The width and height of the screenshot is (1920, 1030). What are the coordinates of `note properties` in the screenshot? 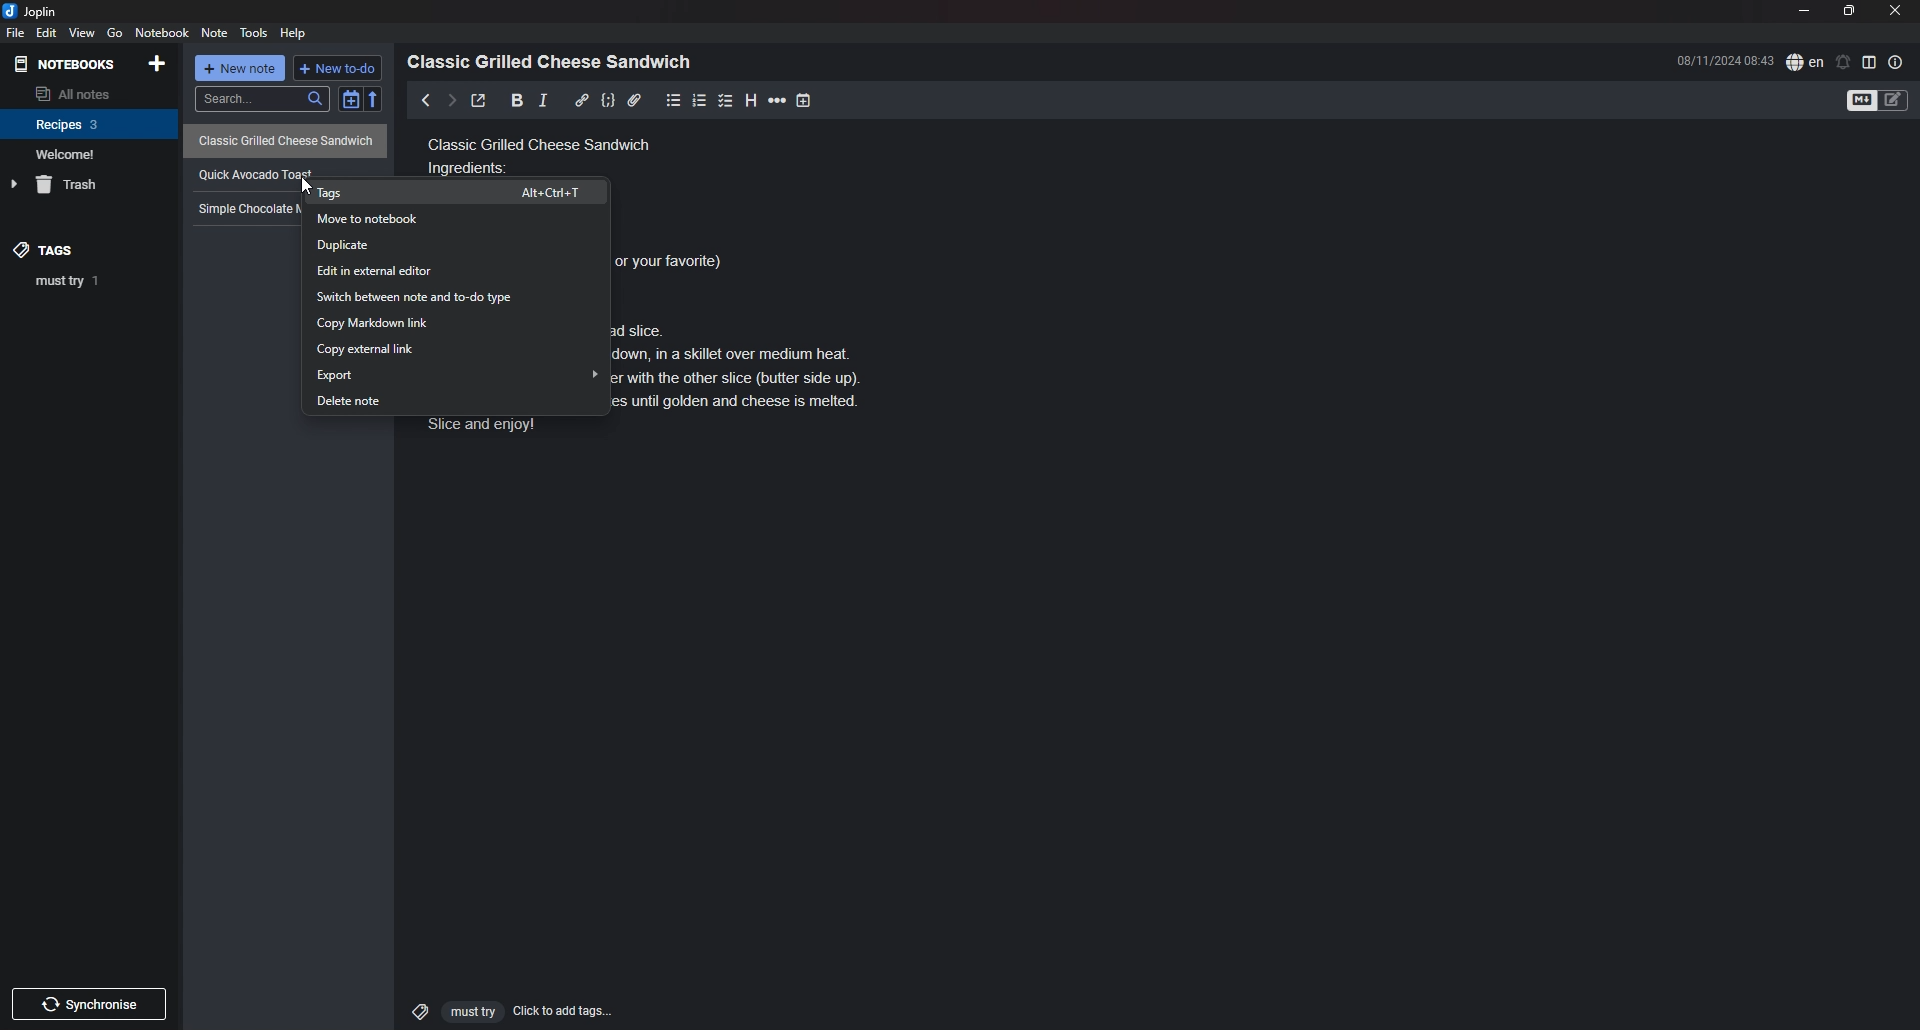 It's located at (1896, 62).